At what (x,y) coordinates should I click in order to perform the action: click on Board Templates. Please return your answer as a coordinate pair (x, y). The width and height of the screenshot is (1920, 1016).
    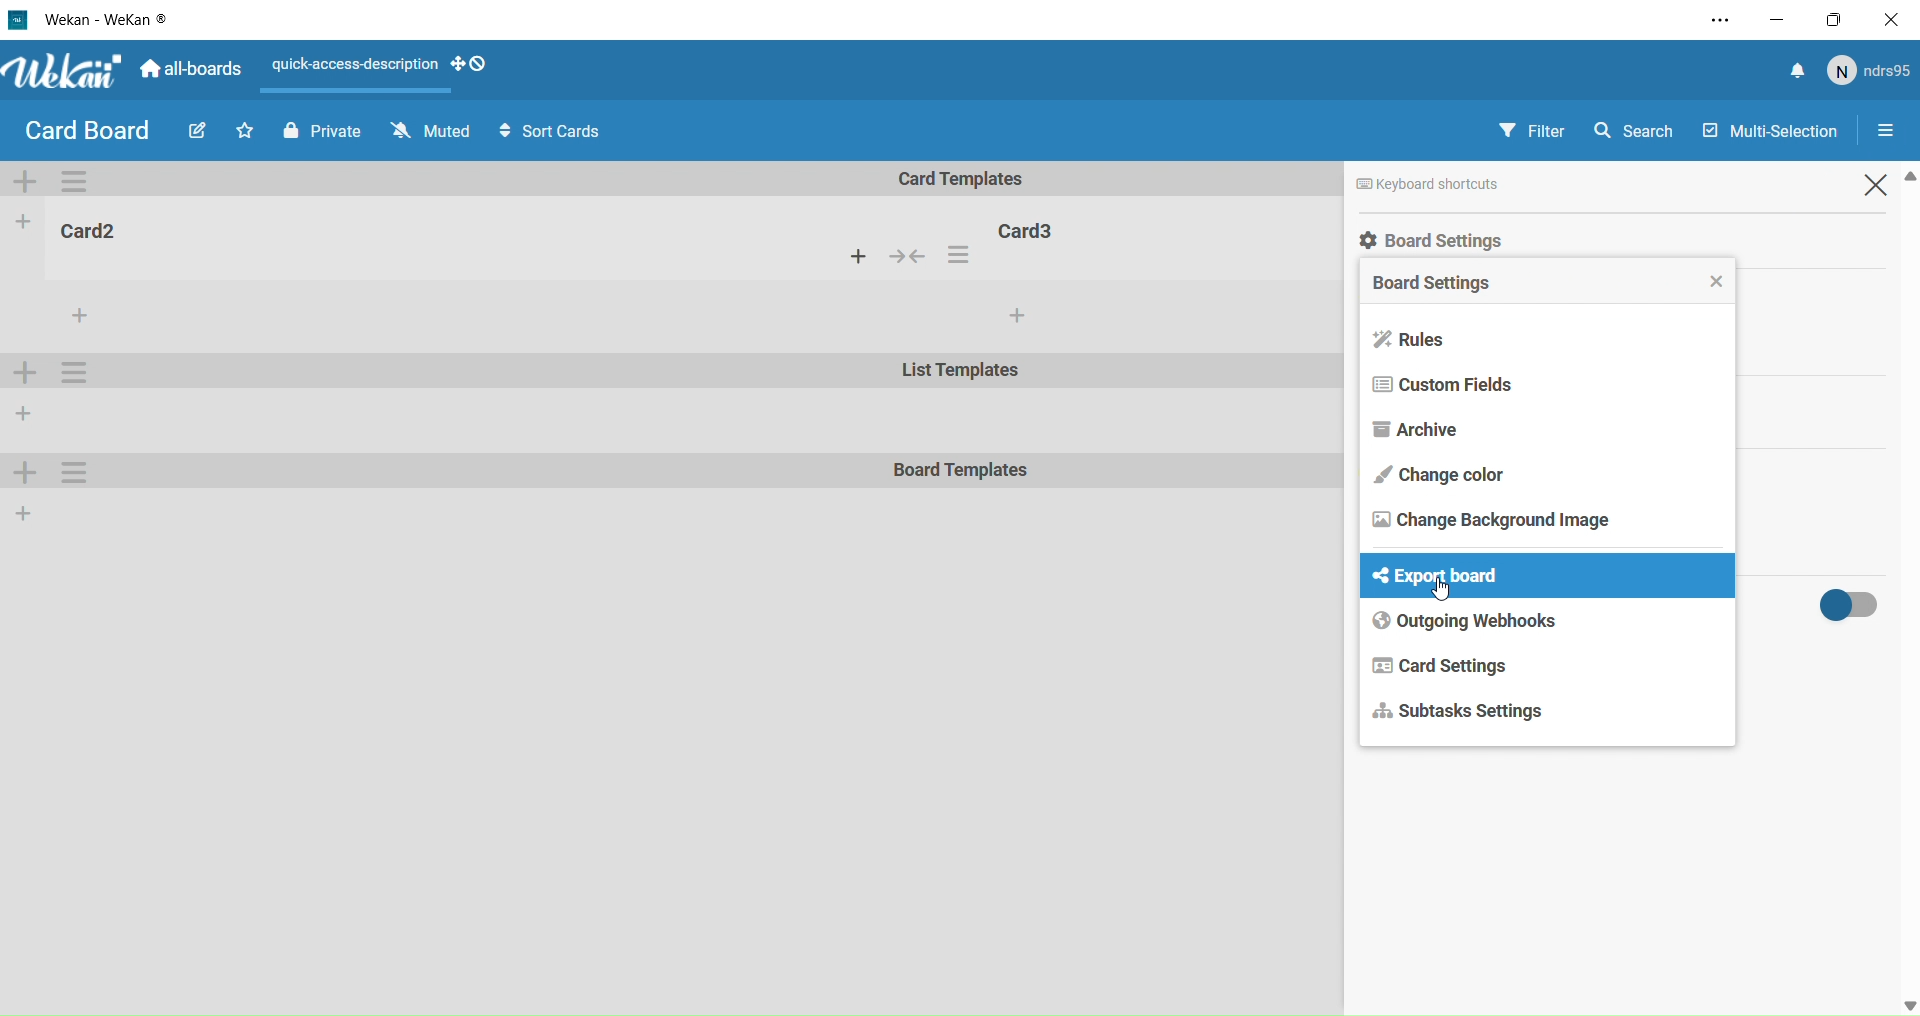
    Looking at the image, I should click on (962, 472).